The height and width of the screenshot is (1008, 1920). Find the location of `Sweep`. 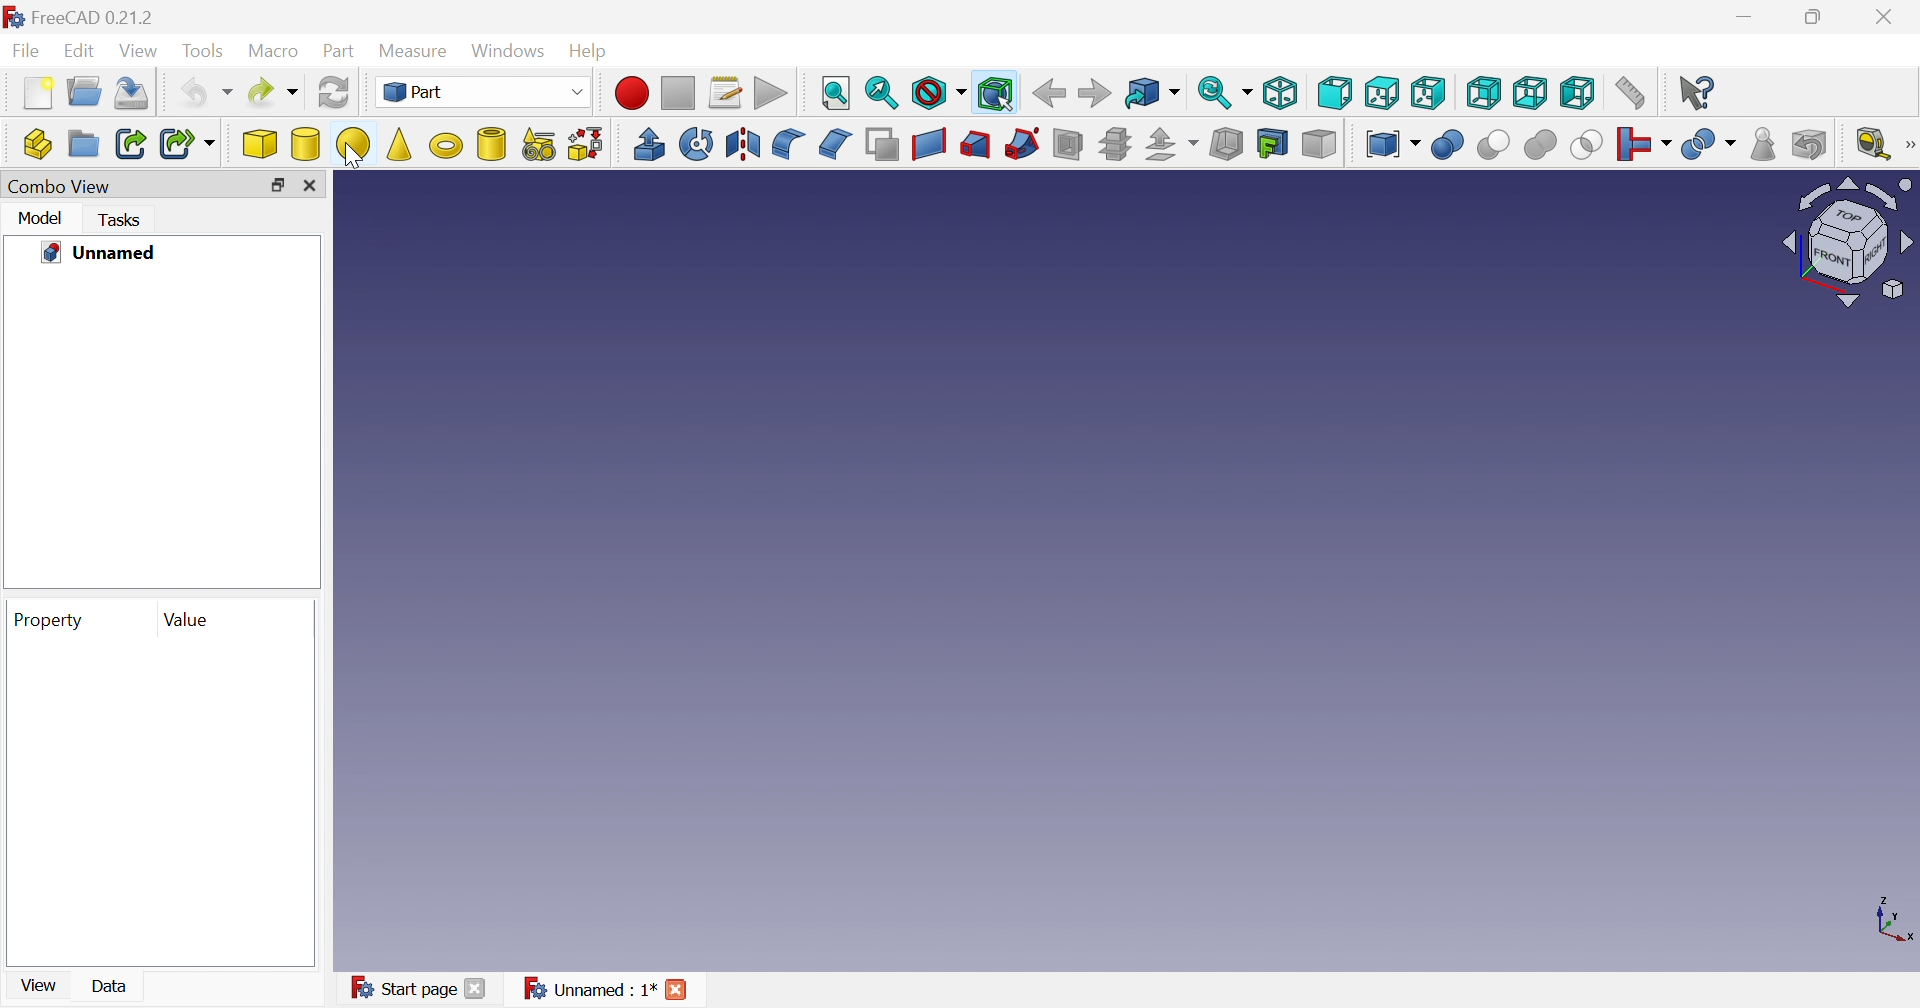

Sweep is located at coordinates (1024, 143).